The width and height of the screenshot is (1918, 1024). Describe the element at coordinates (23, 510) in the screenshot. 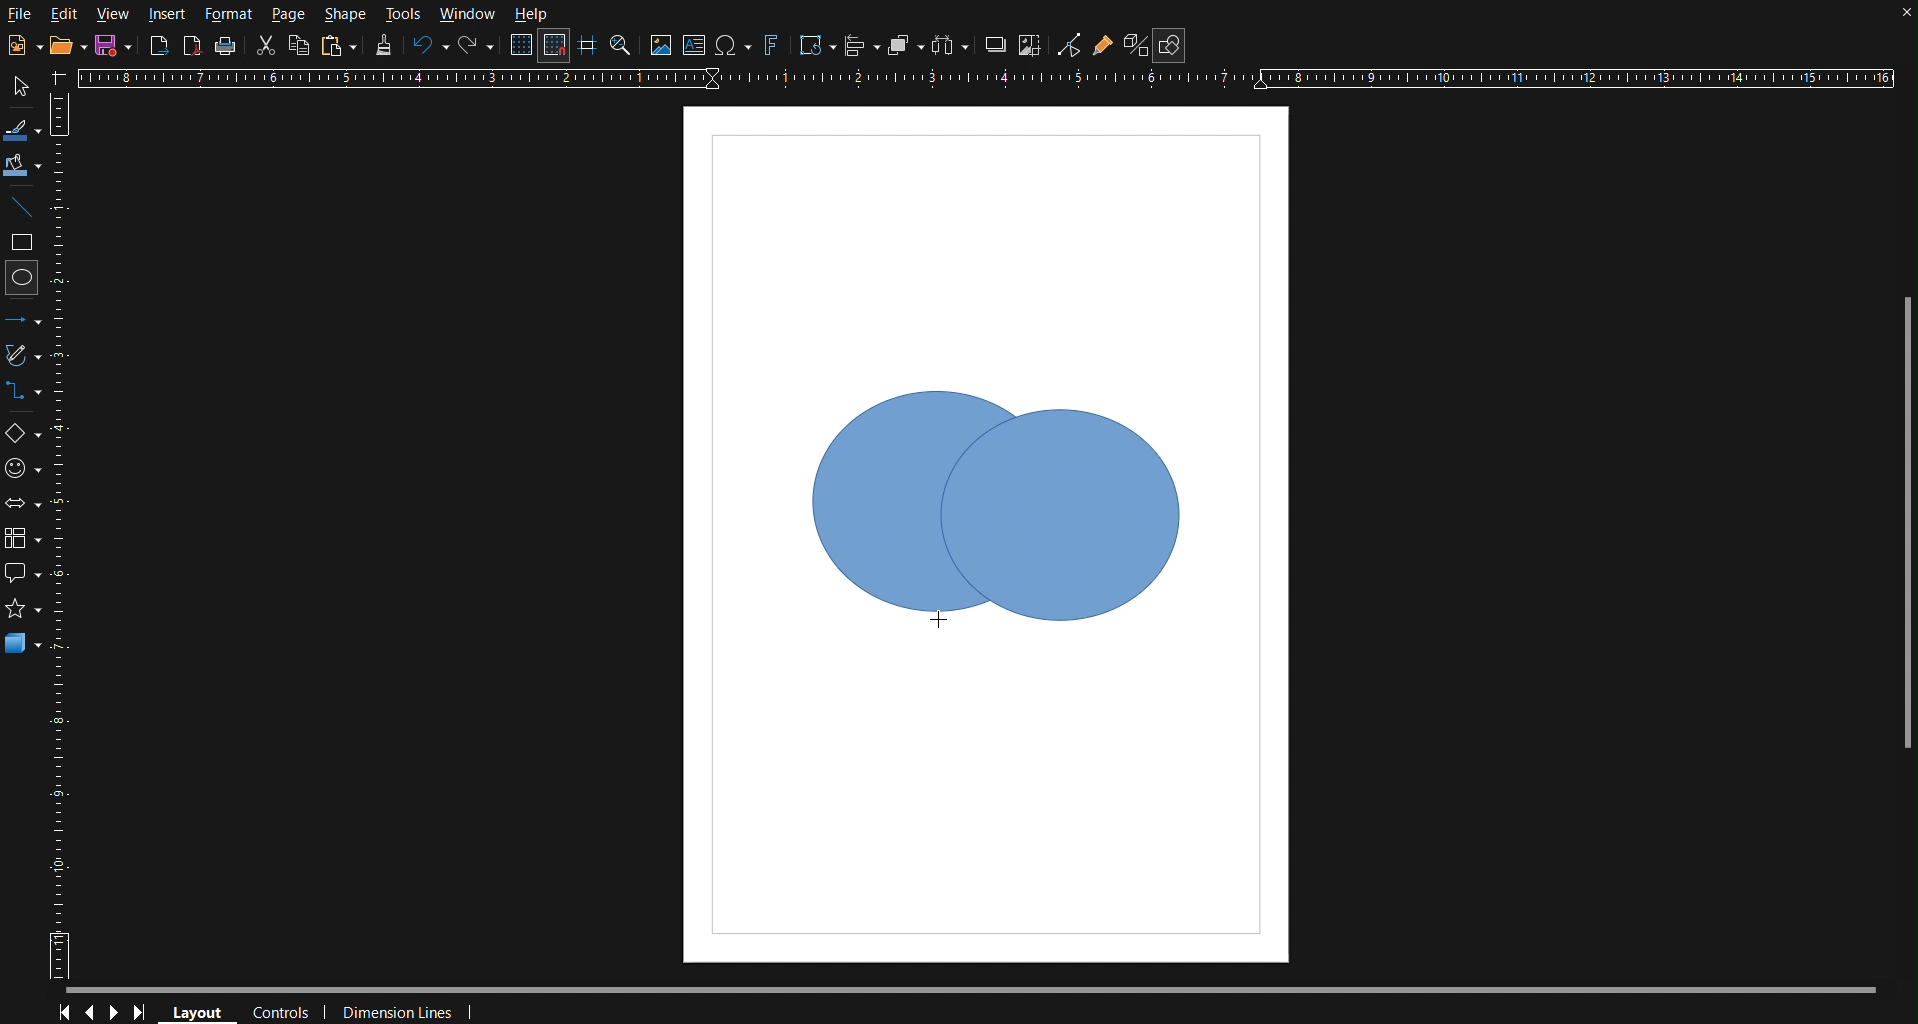

I see `Box Arrows` at that location.